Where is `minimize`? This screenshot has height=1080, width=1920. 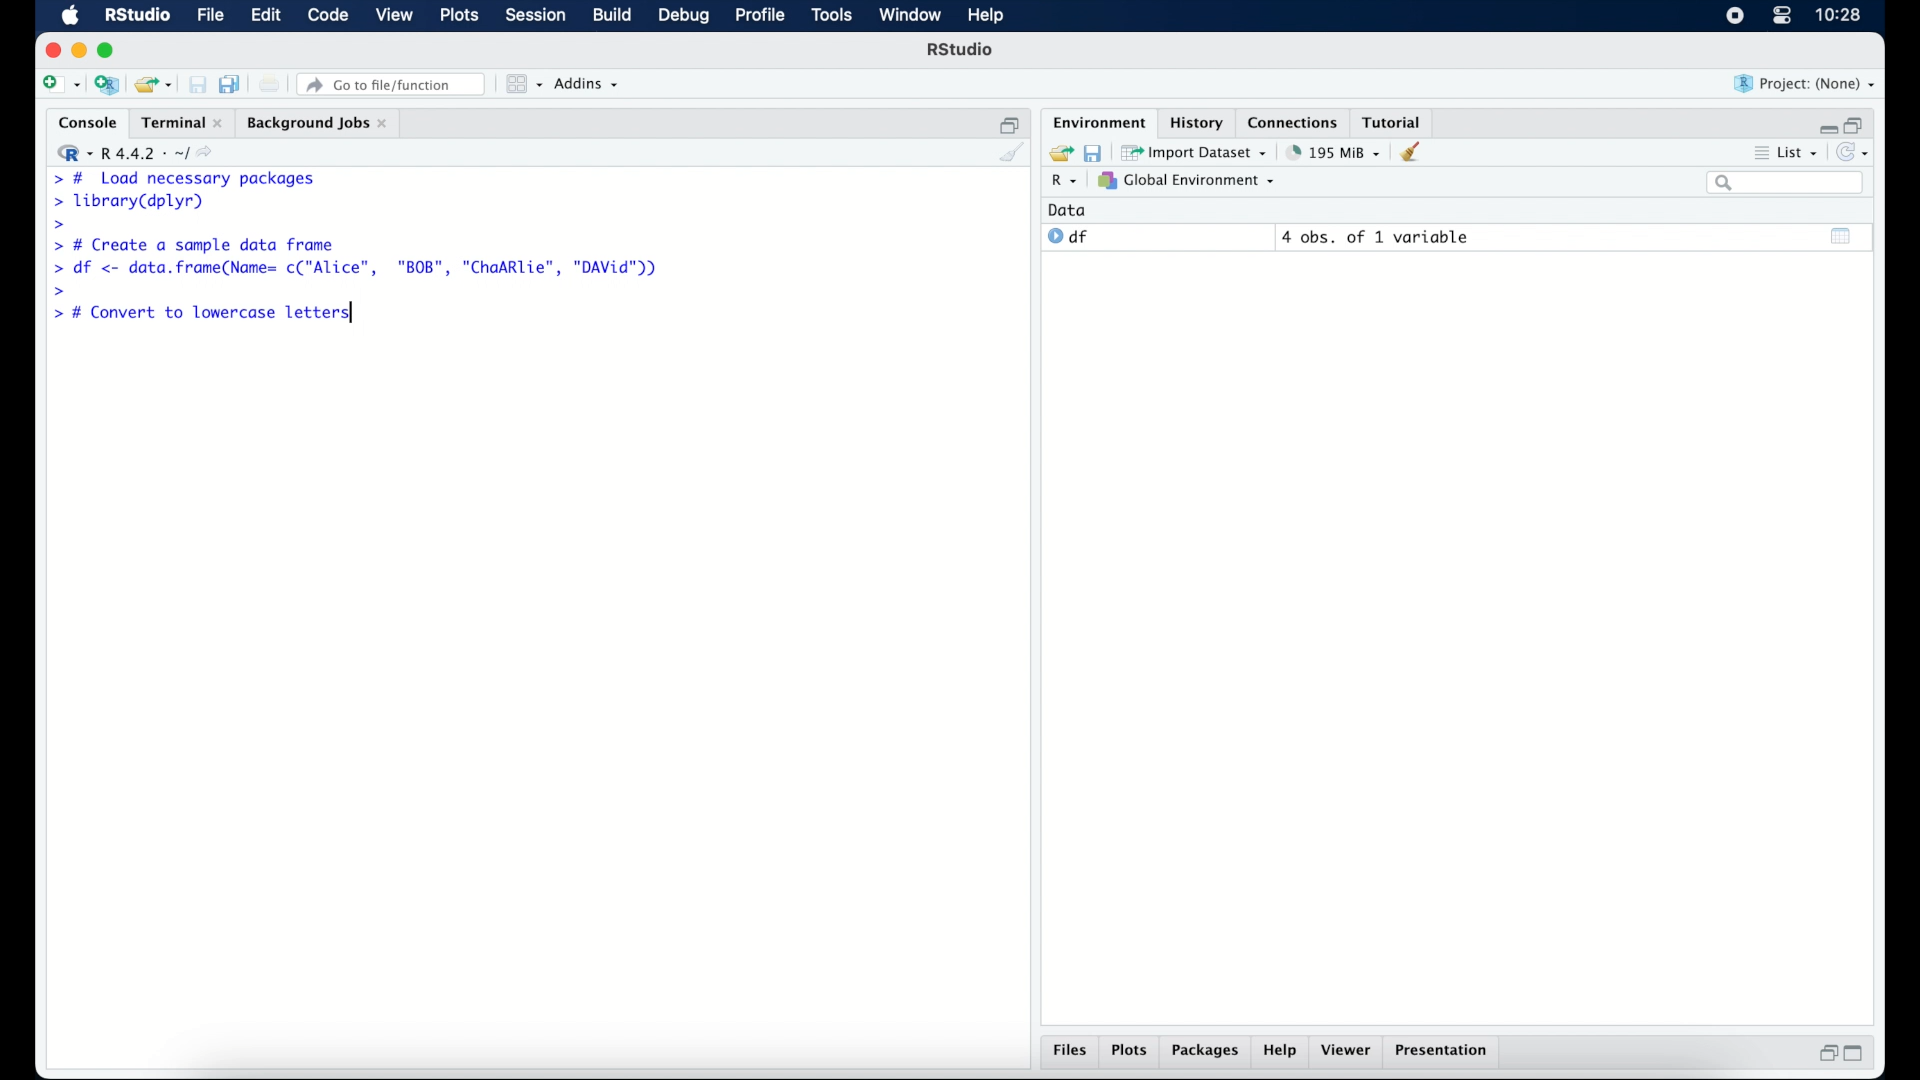
minimize is located at coordinates (1825, 124).